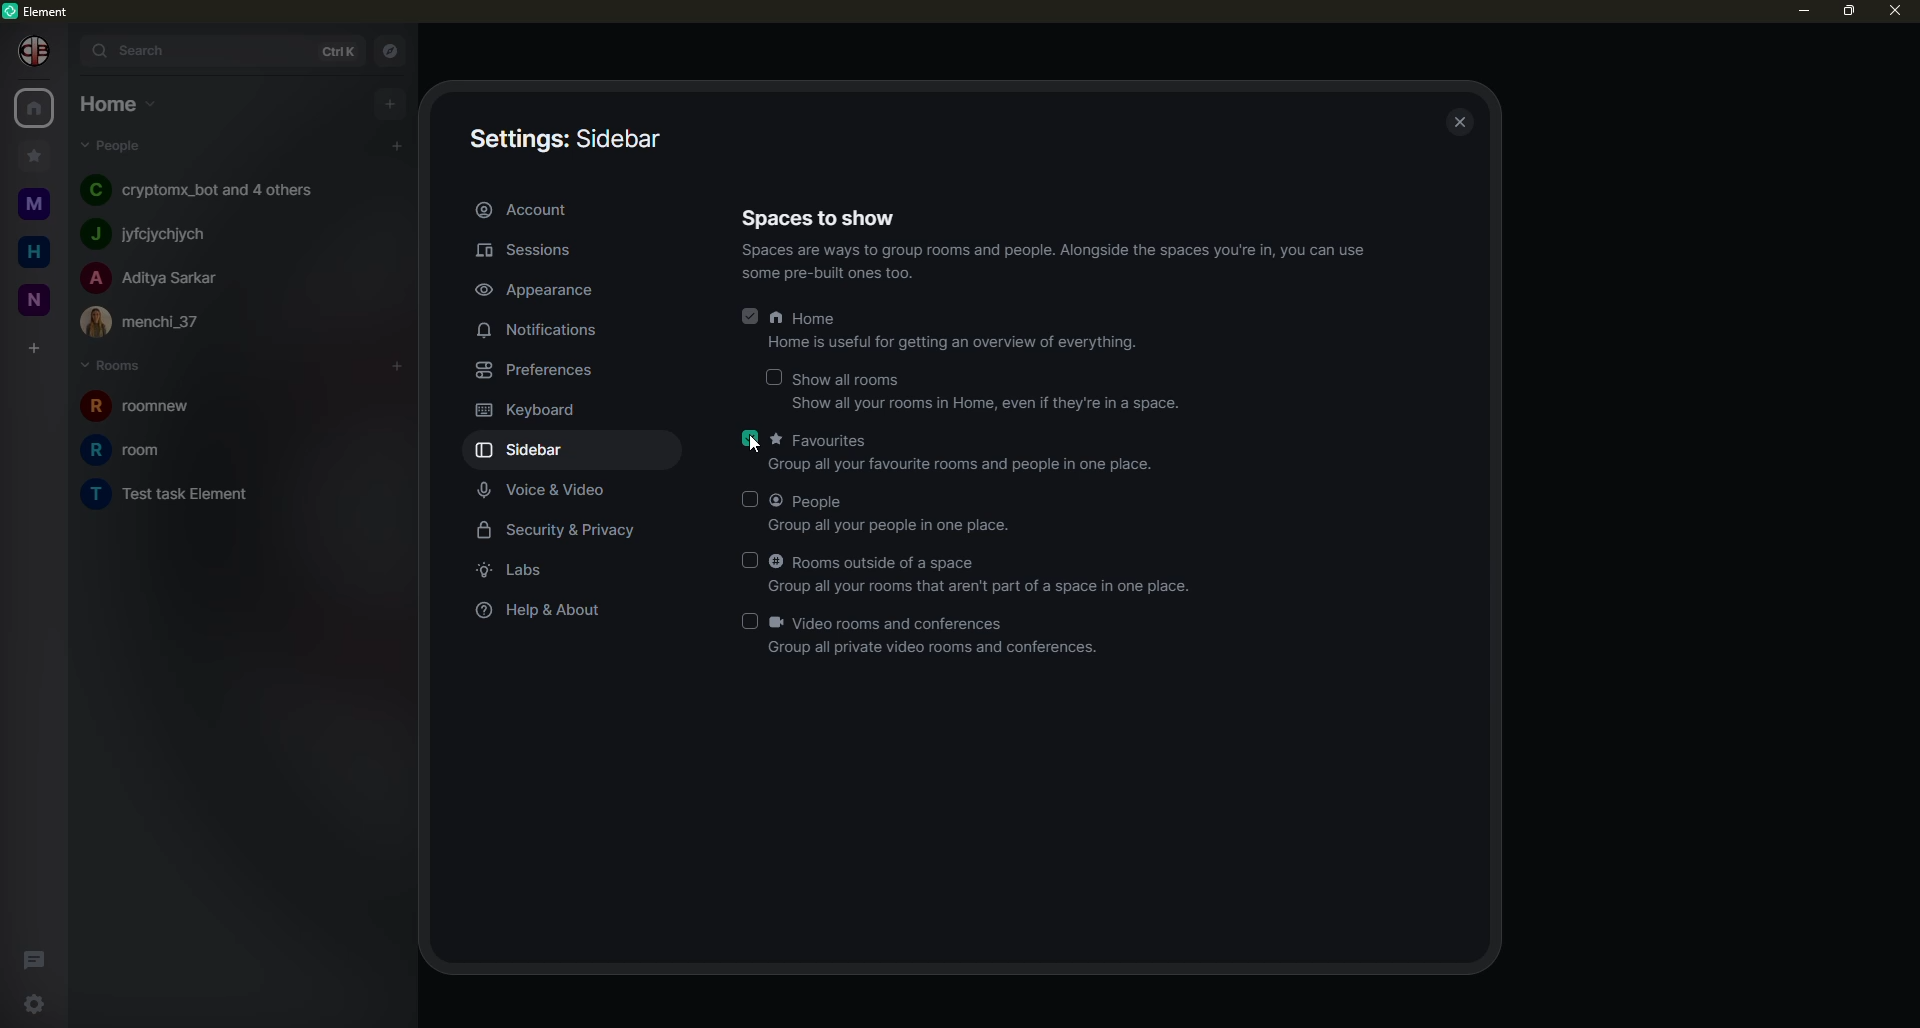 This screenshot has height=1028, width=1920. I want to click on myspace, so click(36, 207).